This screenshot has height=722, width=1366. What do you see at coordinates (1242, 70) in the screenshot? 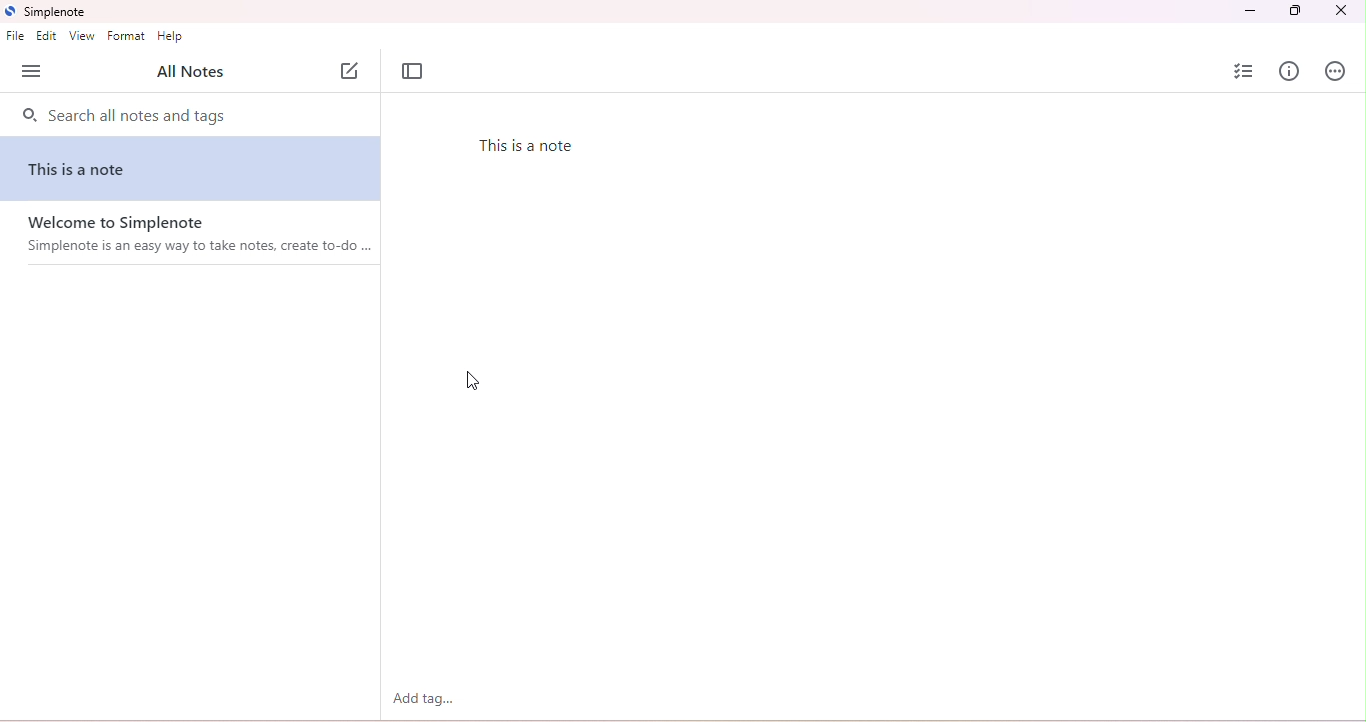
I see `insert checklist` at bounding box center [1242, 70].